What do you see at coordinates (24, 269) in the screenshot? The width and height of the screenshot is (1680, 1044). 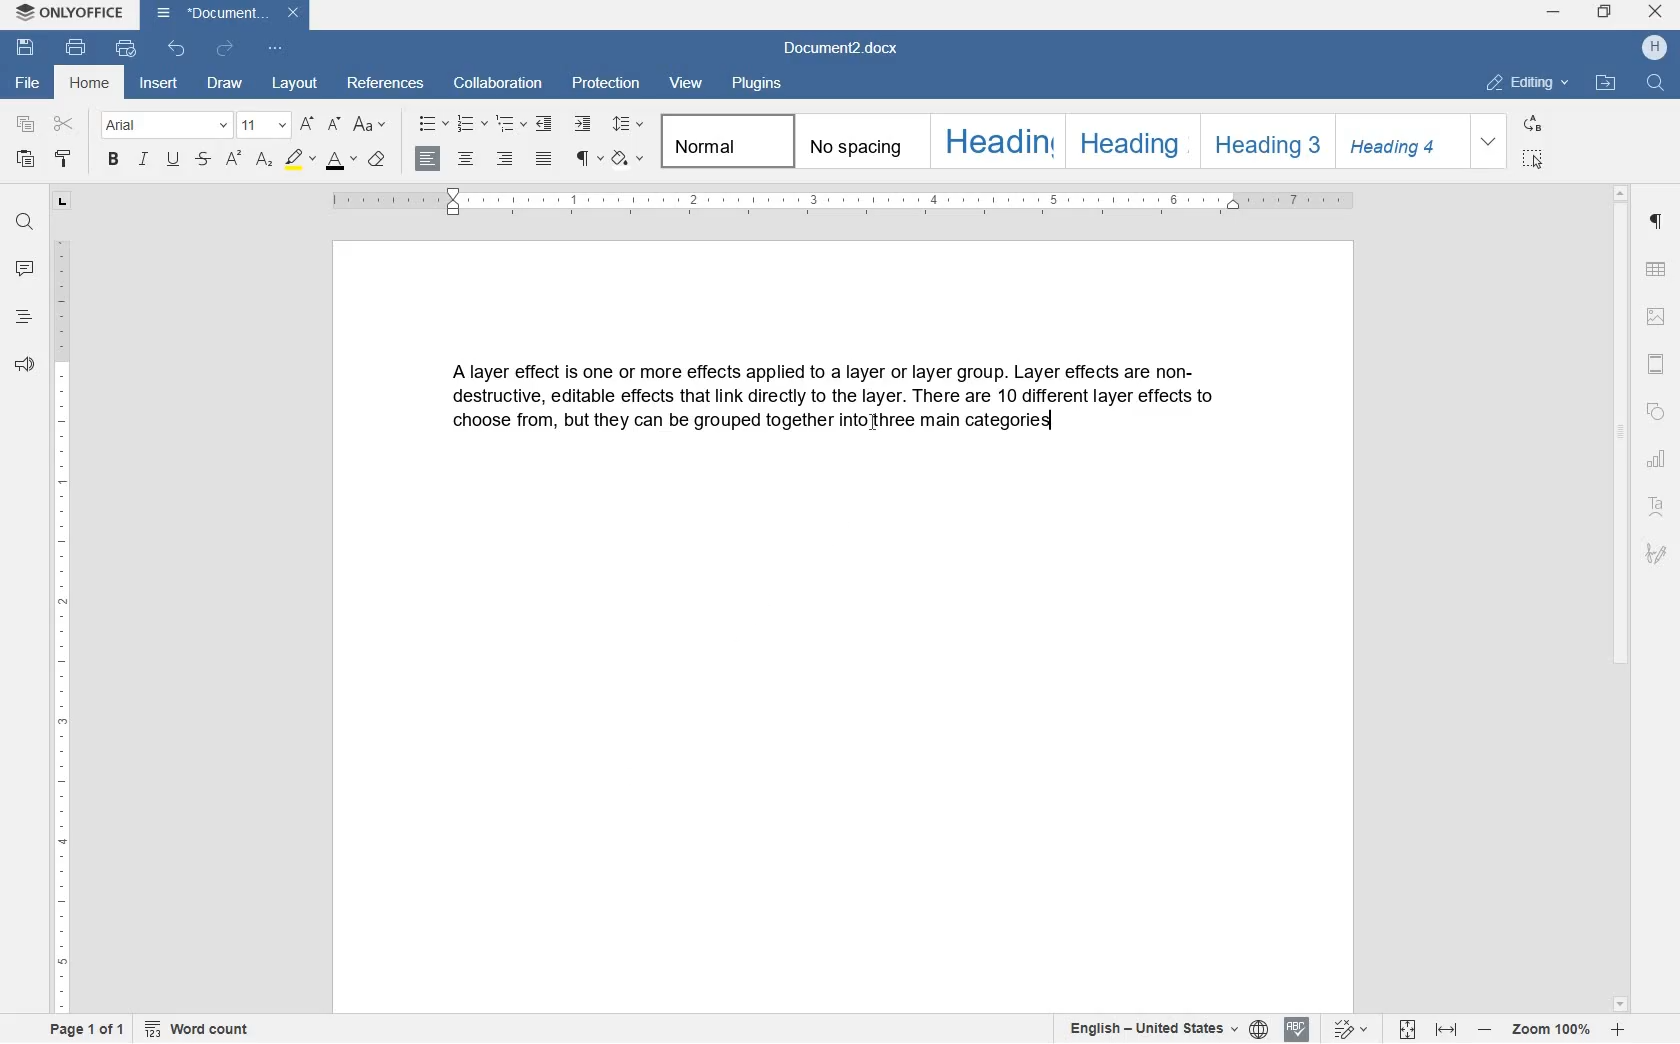 I see `comment` at bounding box center [24, 269].